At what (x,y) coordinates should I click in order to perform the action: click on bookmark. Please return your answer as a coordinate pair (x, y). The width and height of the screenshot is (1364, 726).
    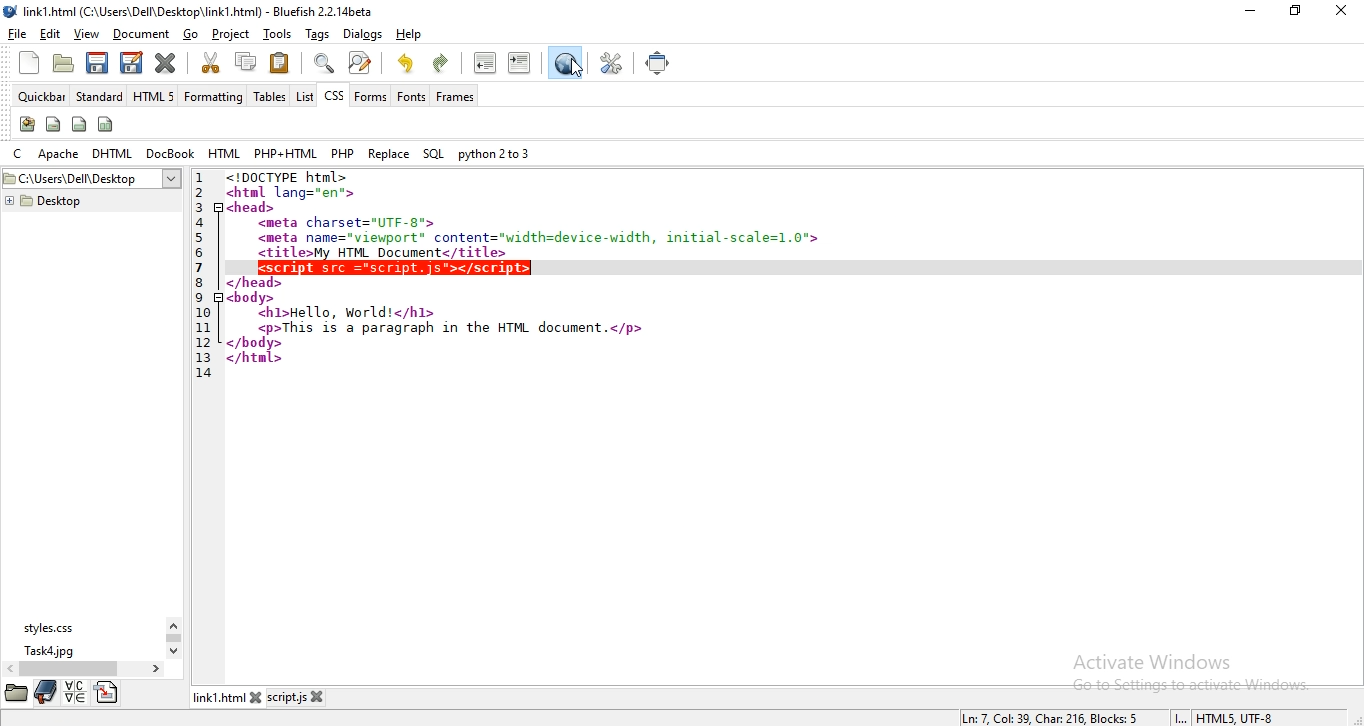
    Looking at the image, I should click on (45, 691).